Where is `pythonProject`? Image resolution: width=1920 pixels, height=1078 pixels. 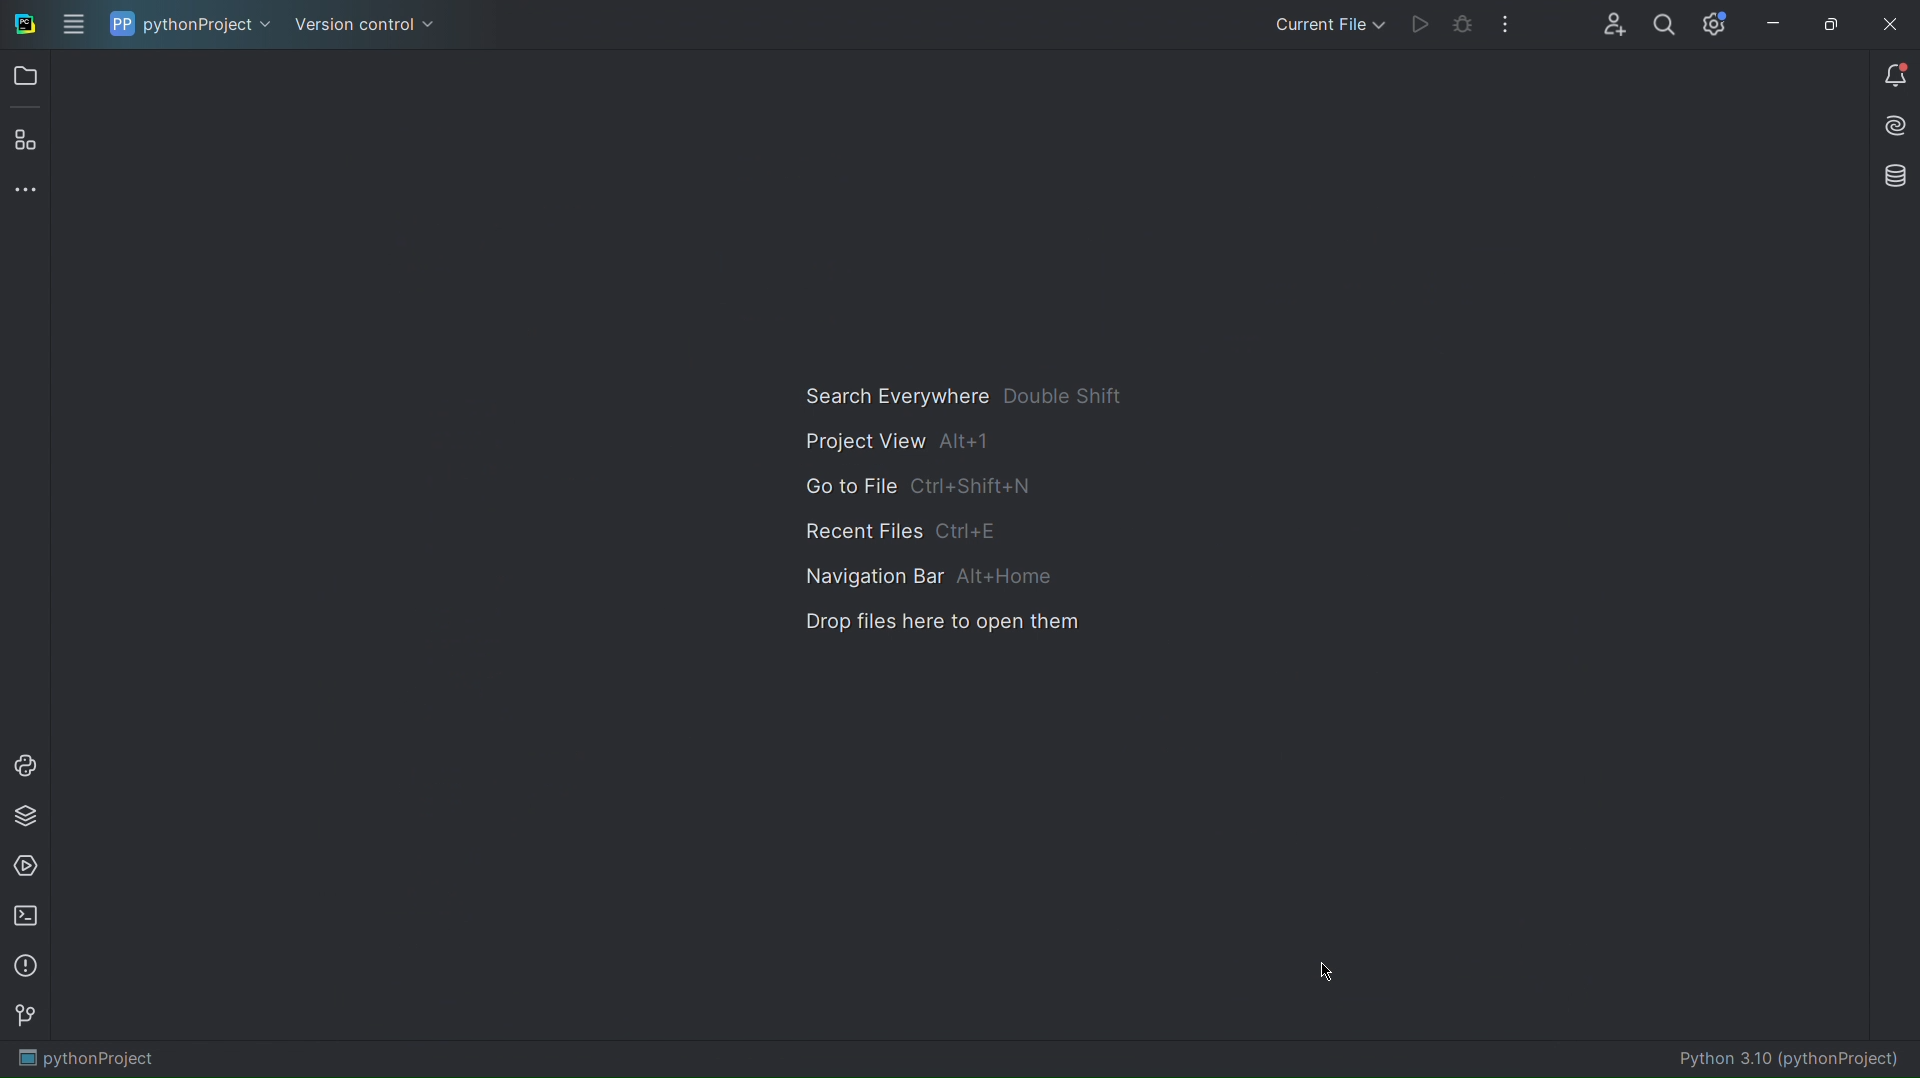 pythonProject is located at coordinates (87, 1060).